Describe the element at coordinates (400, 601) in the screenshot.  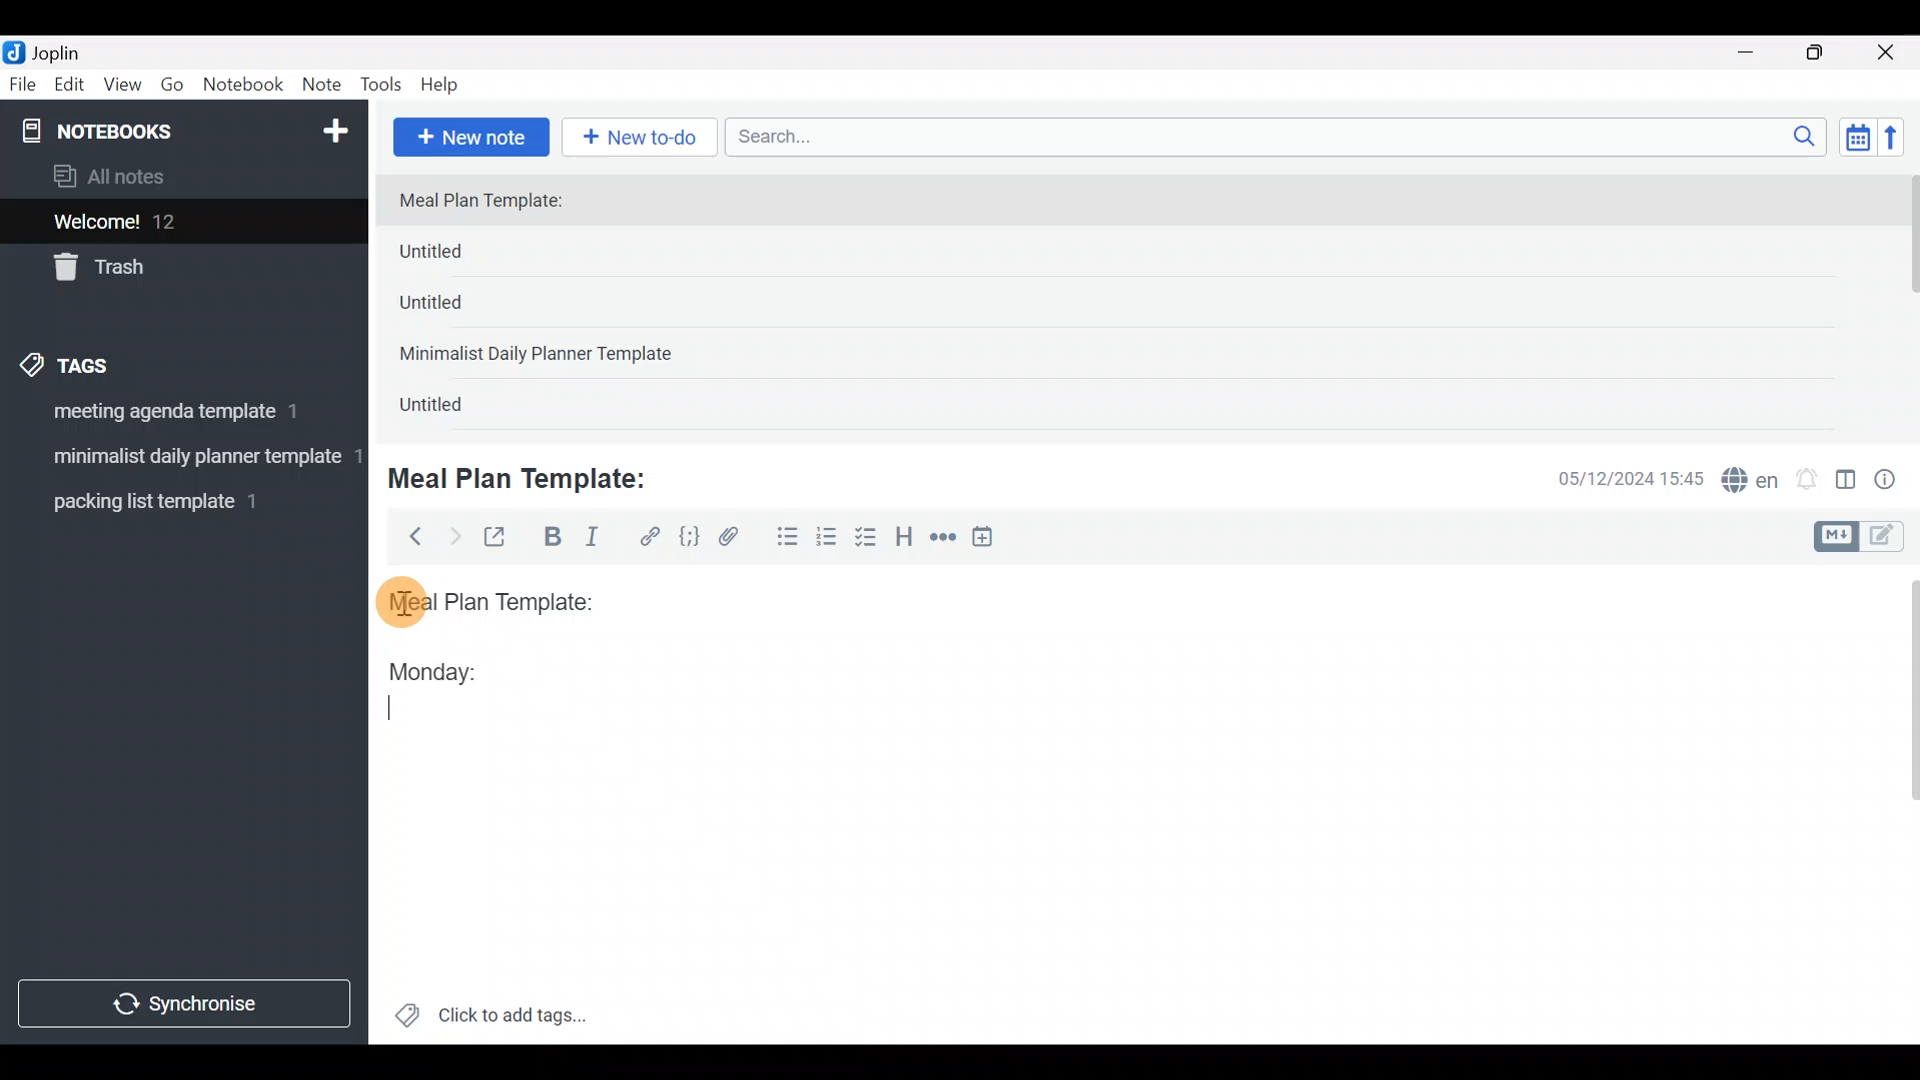
I see `cursor` at that location.